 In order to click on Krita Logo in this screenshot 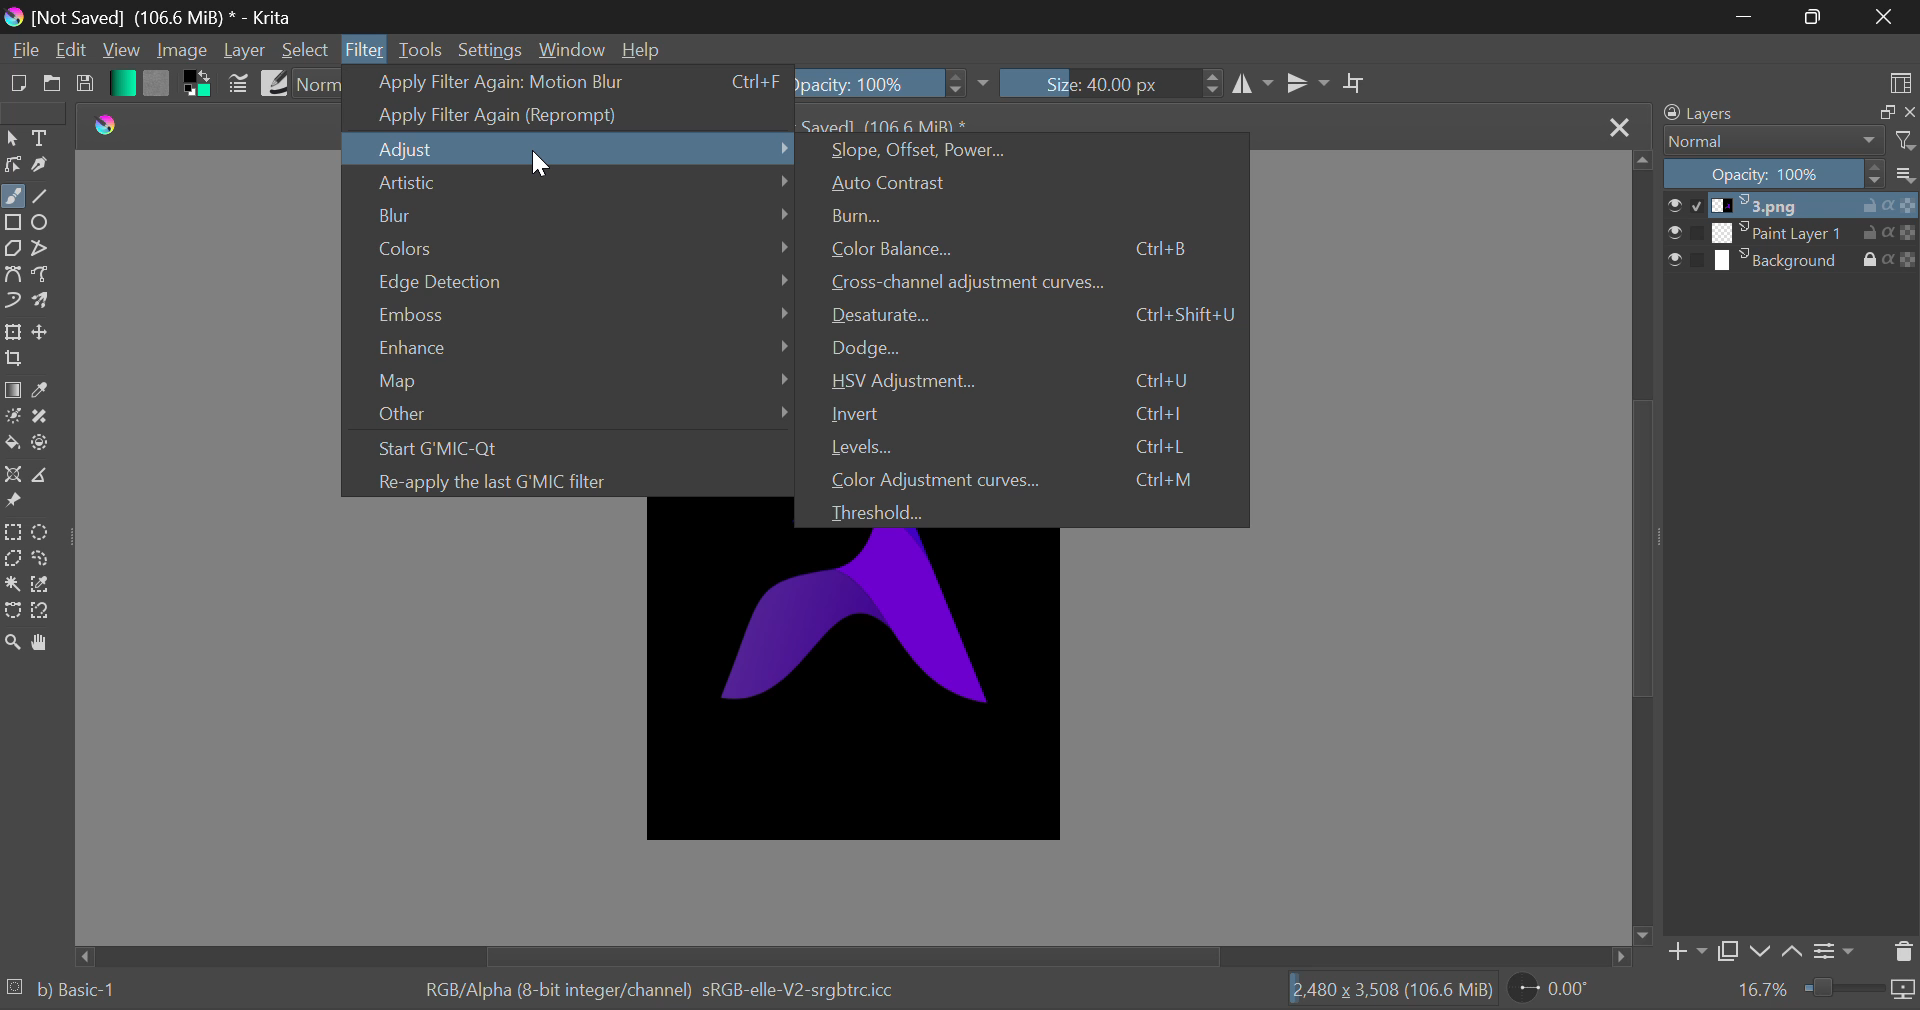, I will do `click(106, 123)`.